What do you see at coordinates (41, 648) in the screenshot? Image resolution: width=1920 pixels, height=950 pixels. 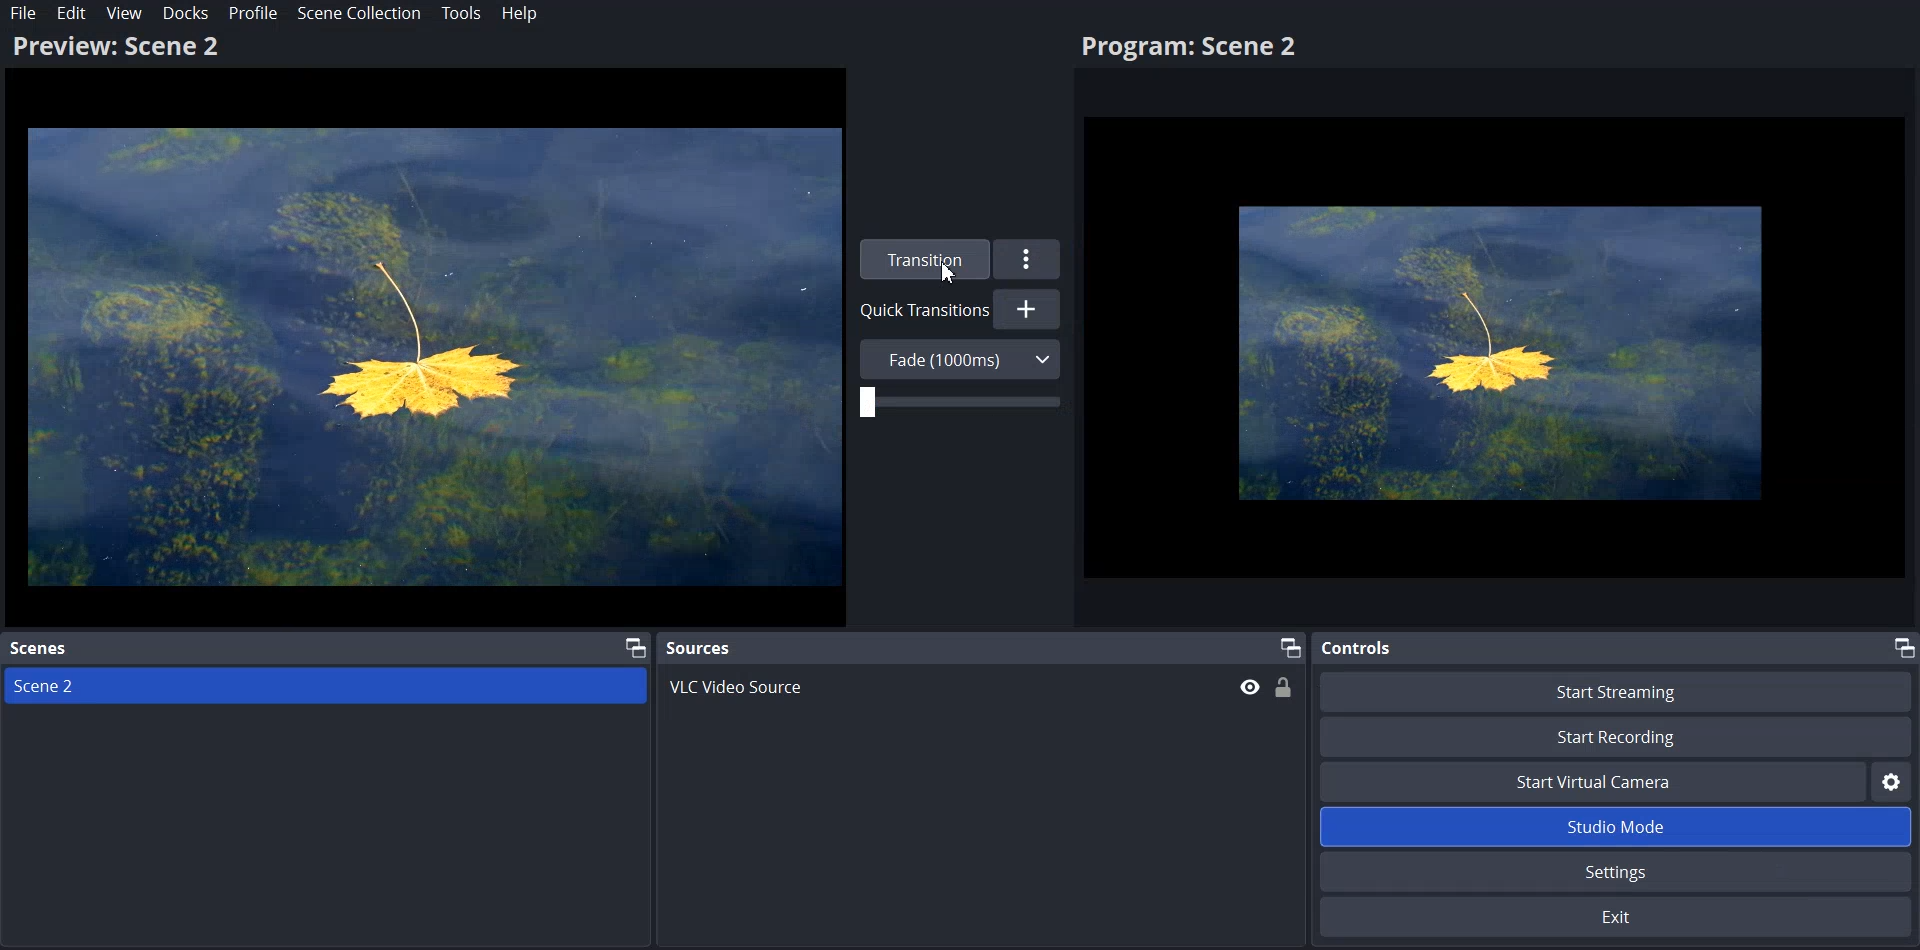 I see `Scenes` at bounding box center [41, 648].